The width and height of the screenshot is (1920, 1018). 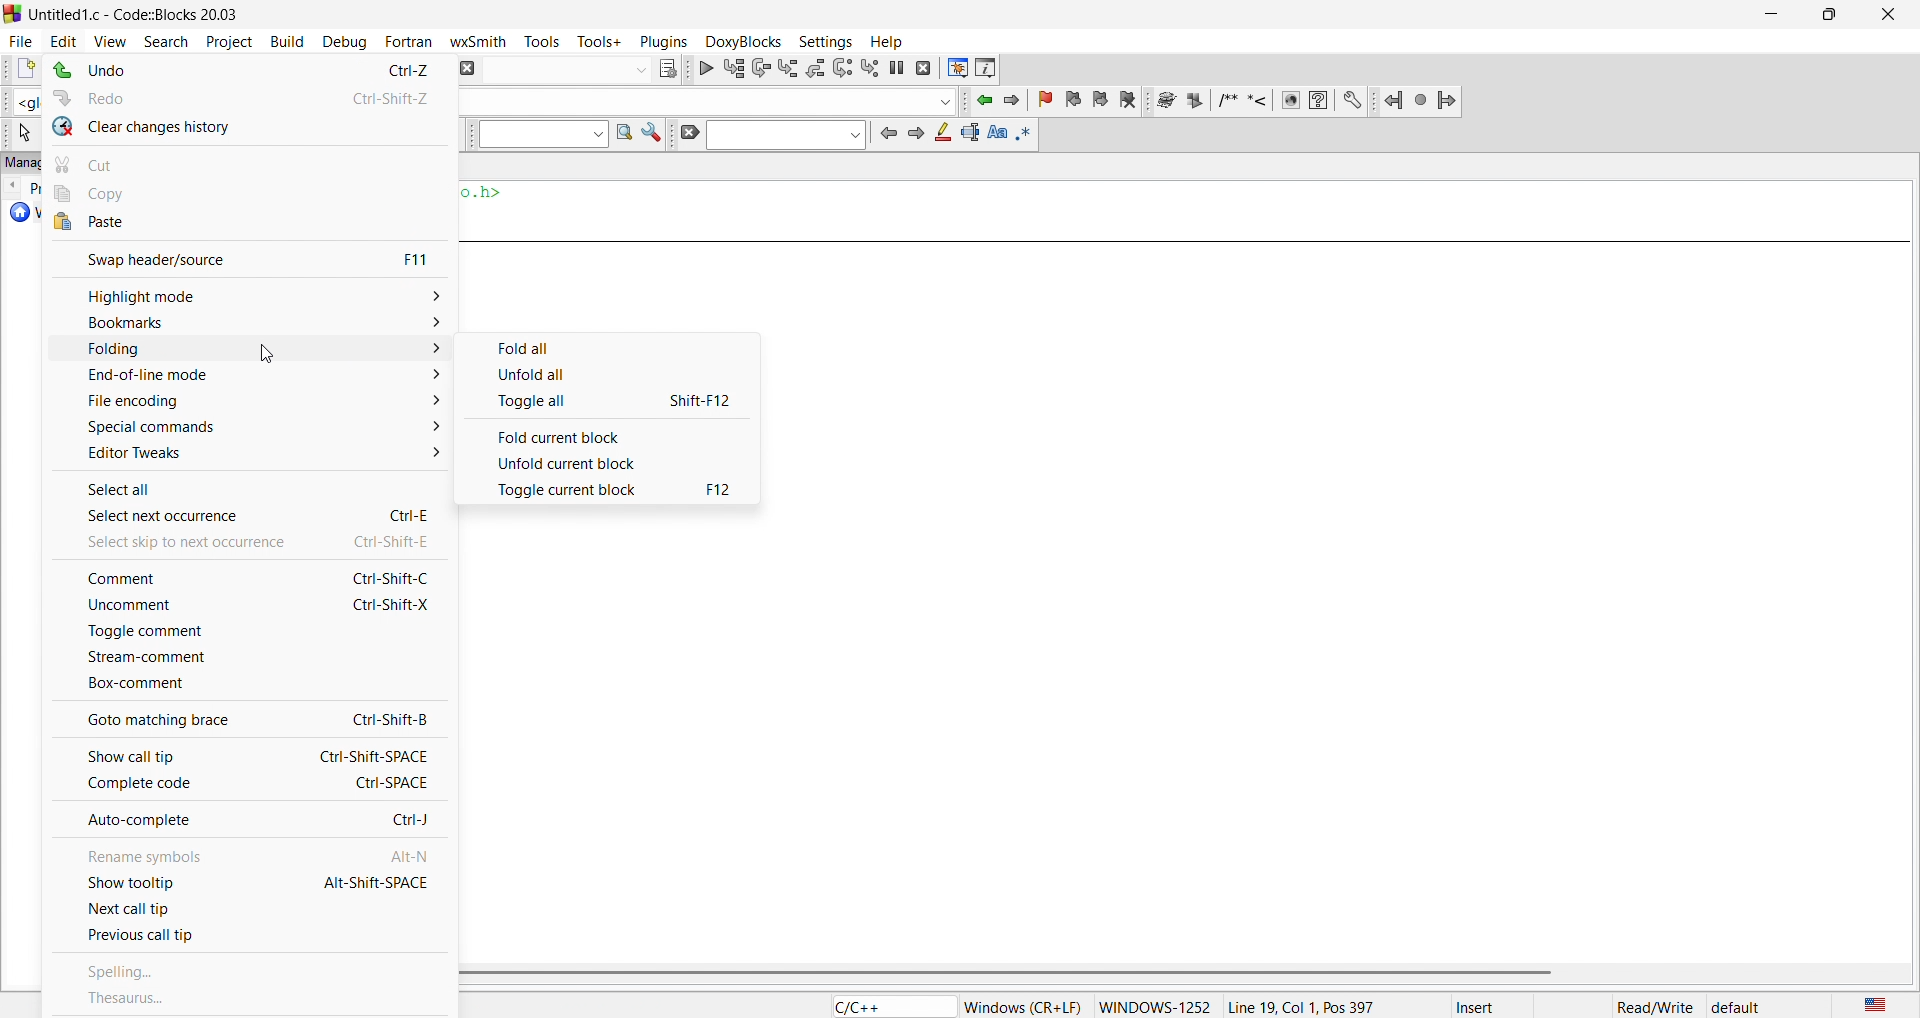 I want to click on toggle all, so click(x=611, y=402).